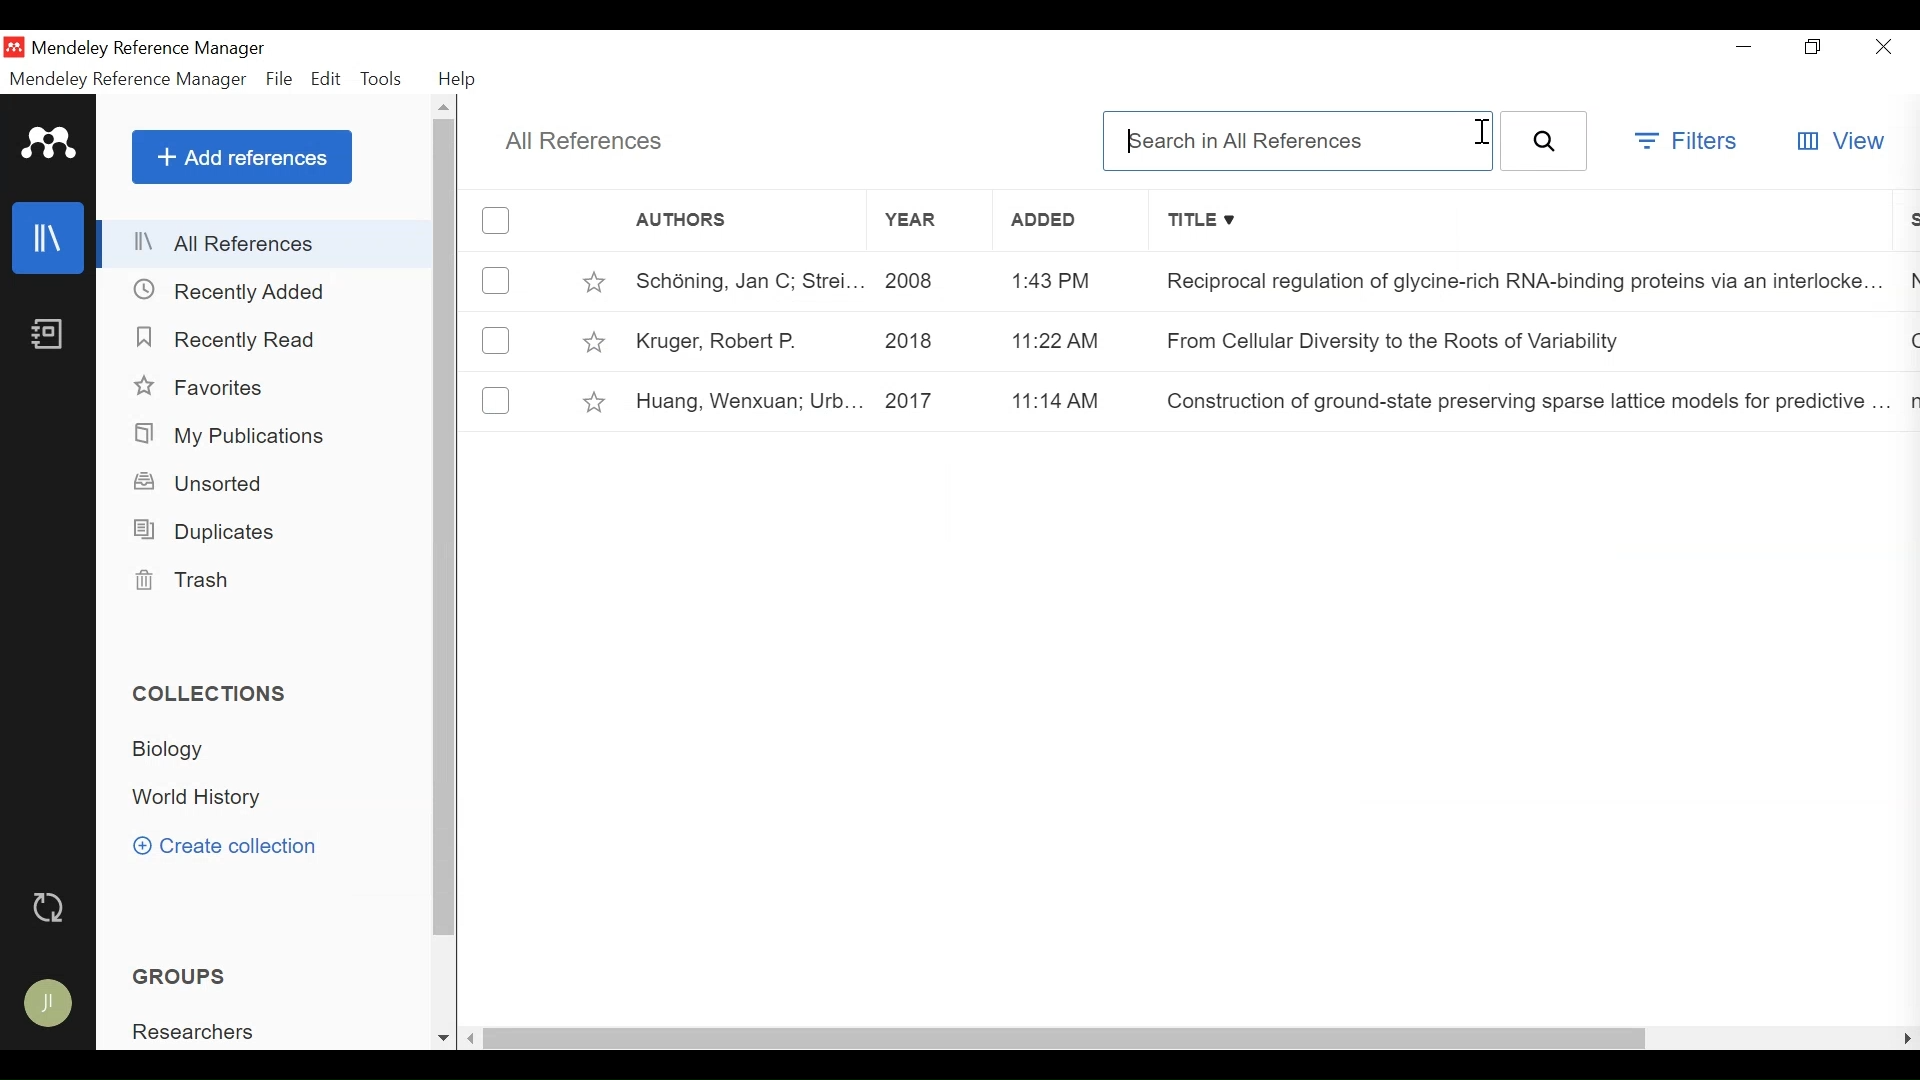 Image resolution: width=1920 pixels, height=1080 pixels. I want to click on Unsorted, so click(200, 484).